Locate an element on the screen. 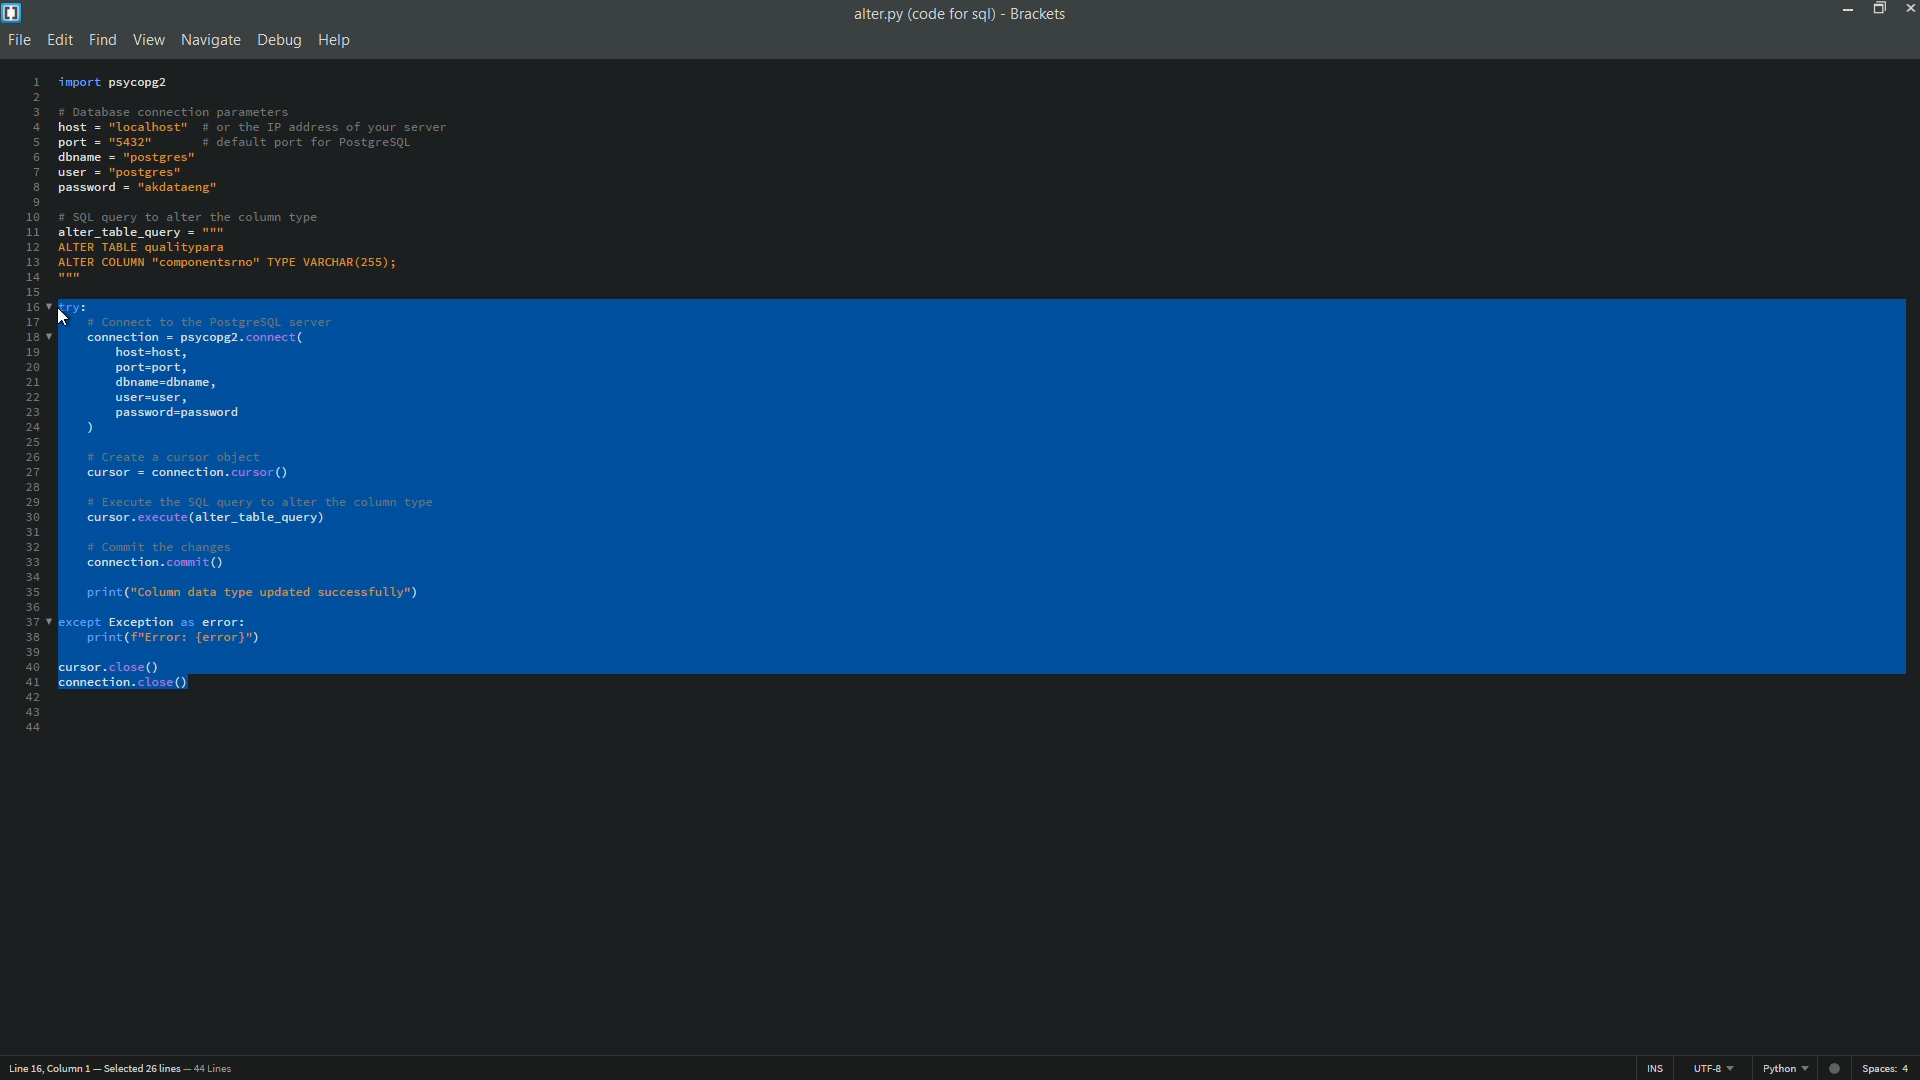 The image size is (1920, 1080). close app is located at coordinates (1908, 9).